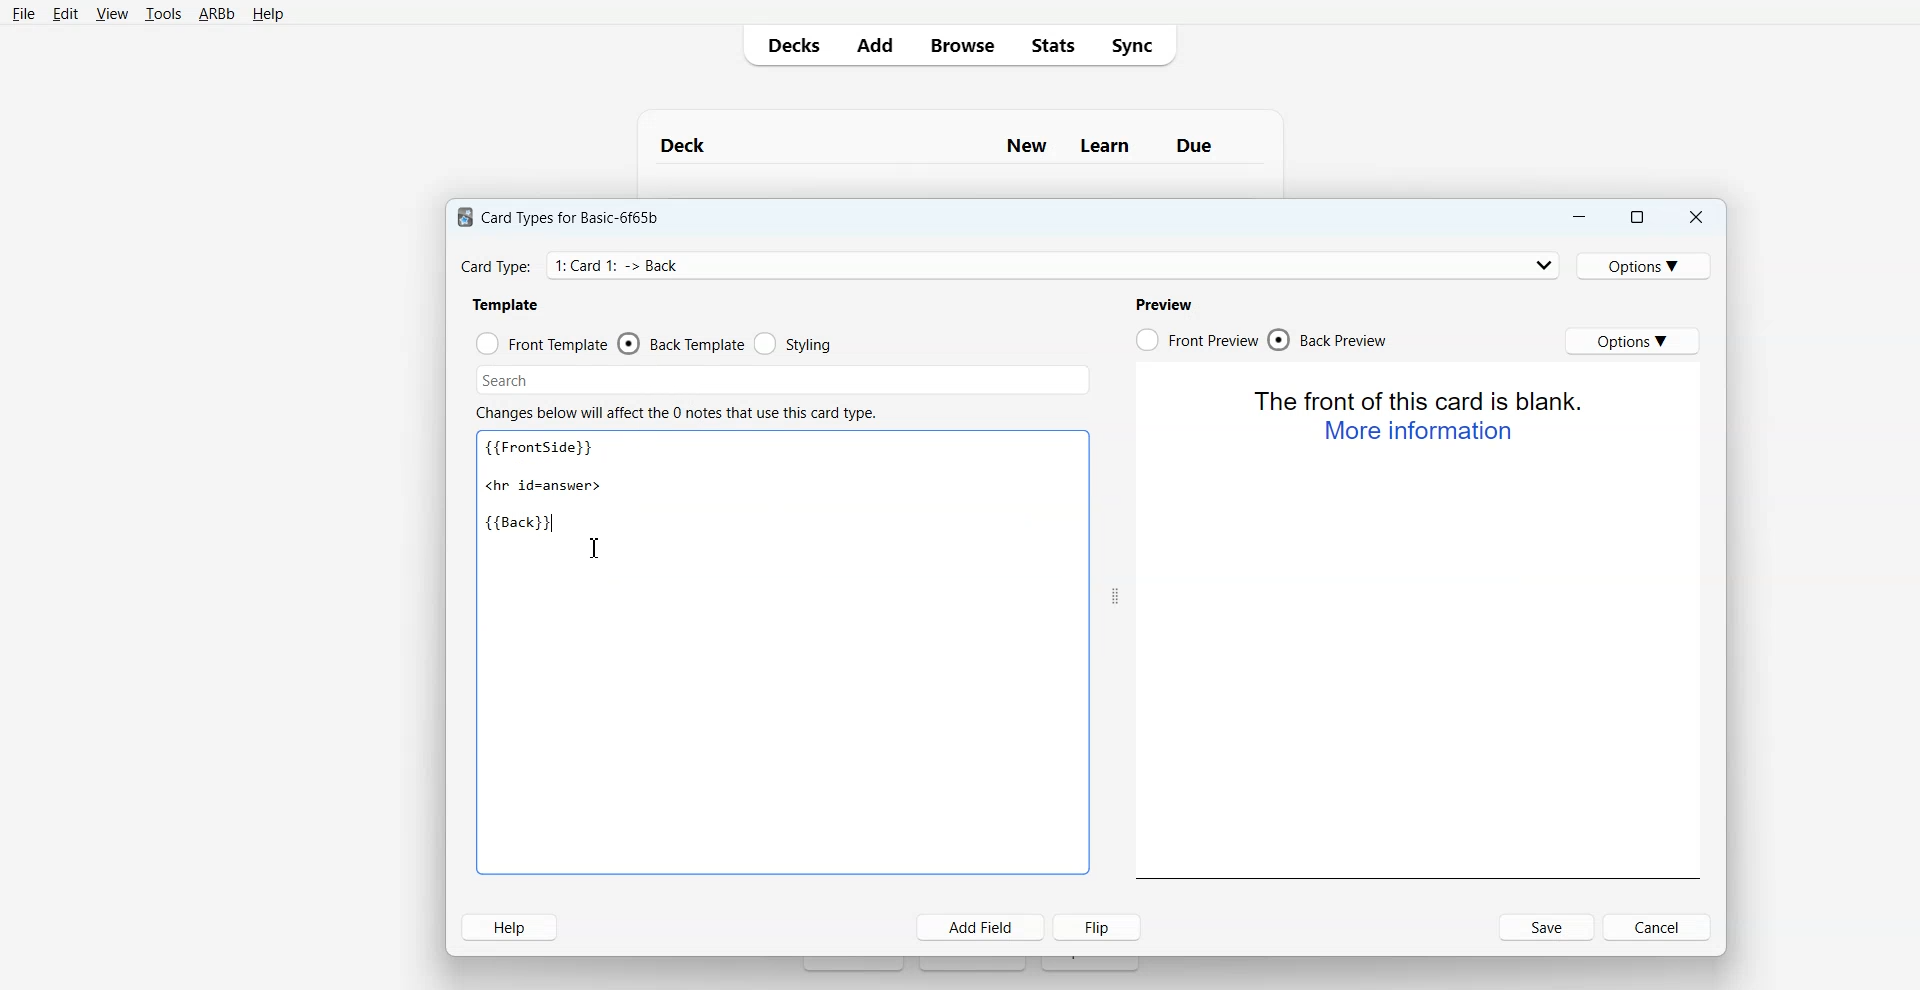 Image resolution: width=1920 pixels, height=990 pixels. I want to click on Help, so click(266, 15).